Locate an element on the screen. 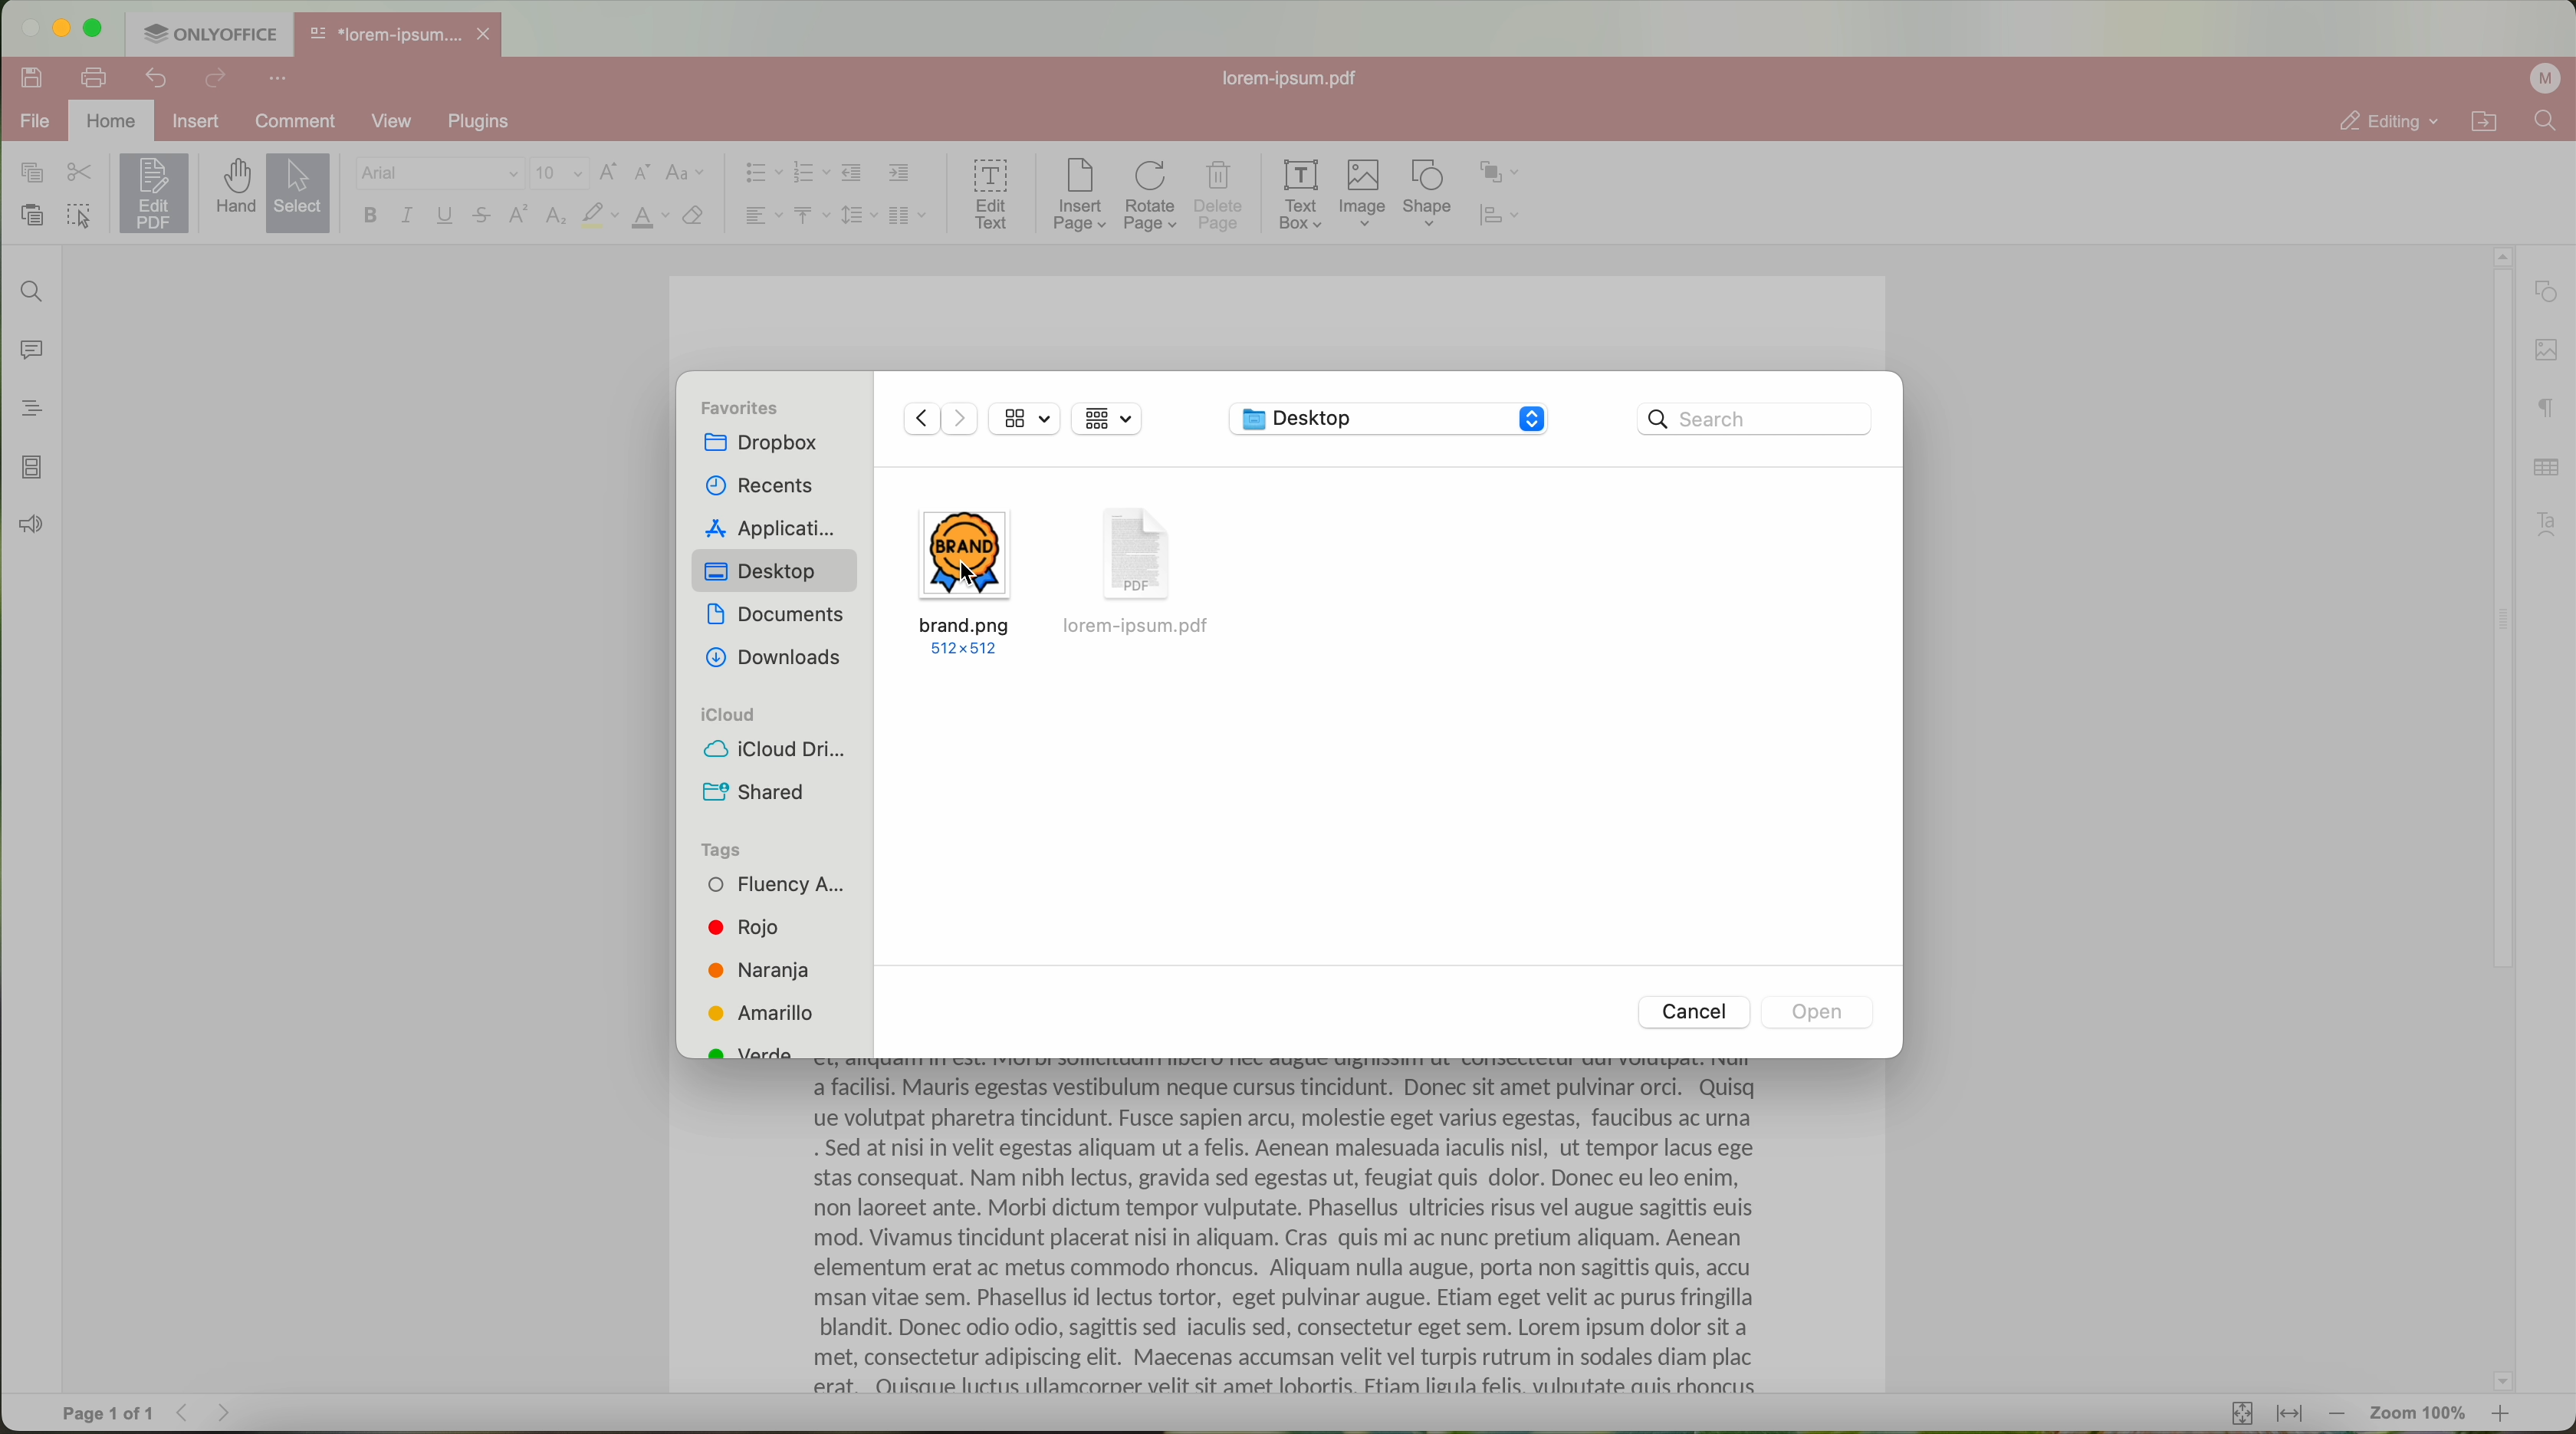 This screenshot has width=2576, height=1434. applications is located at coordinates (769, 530).